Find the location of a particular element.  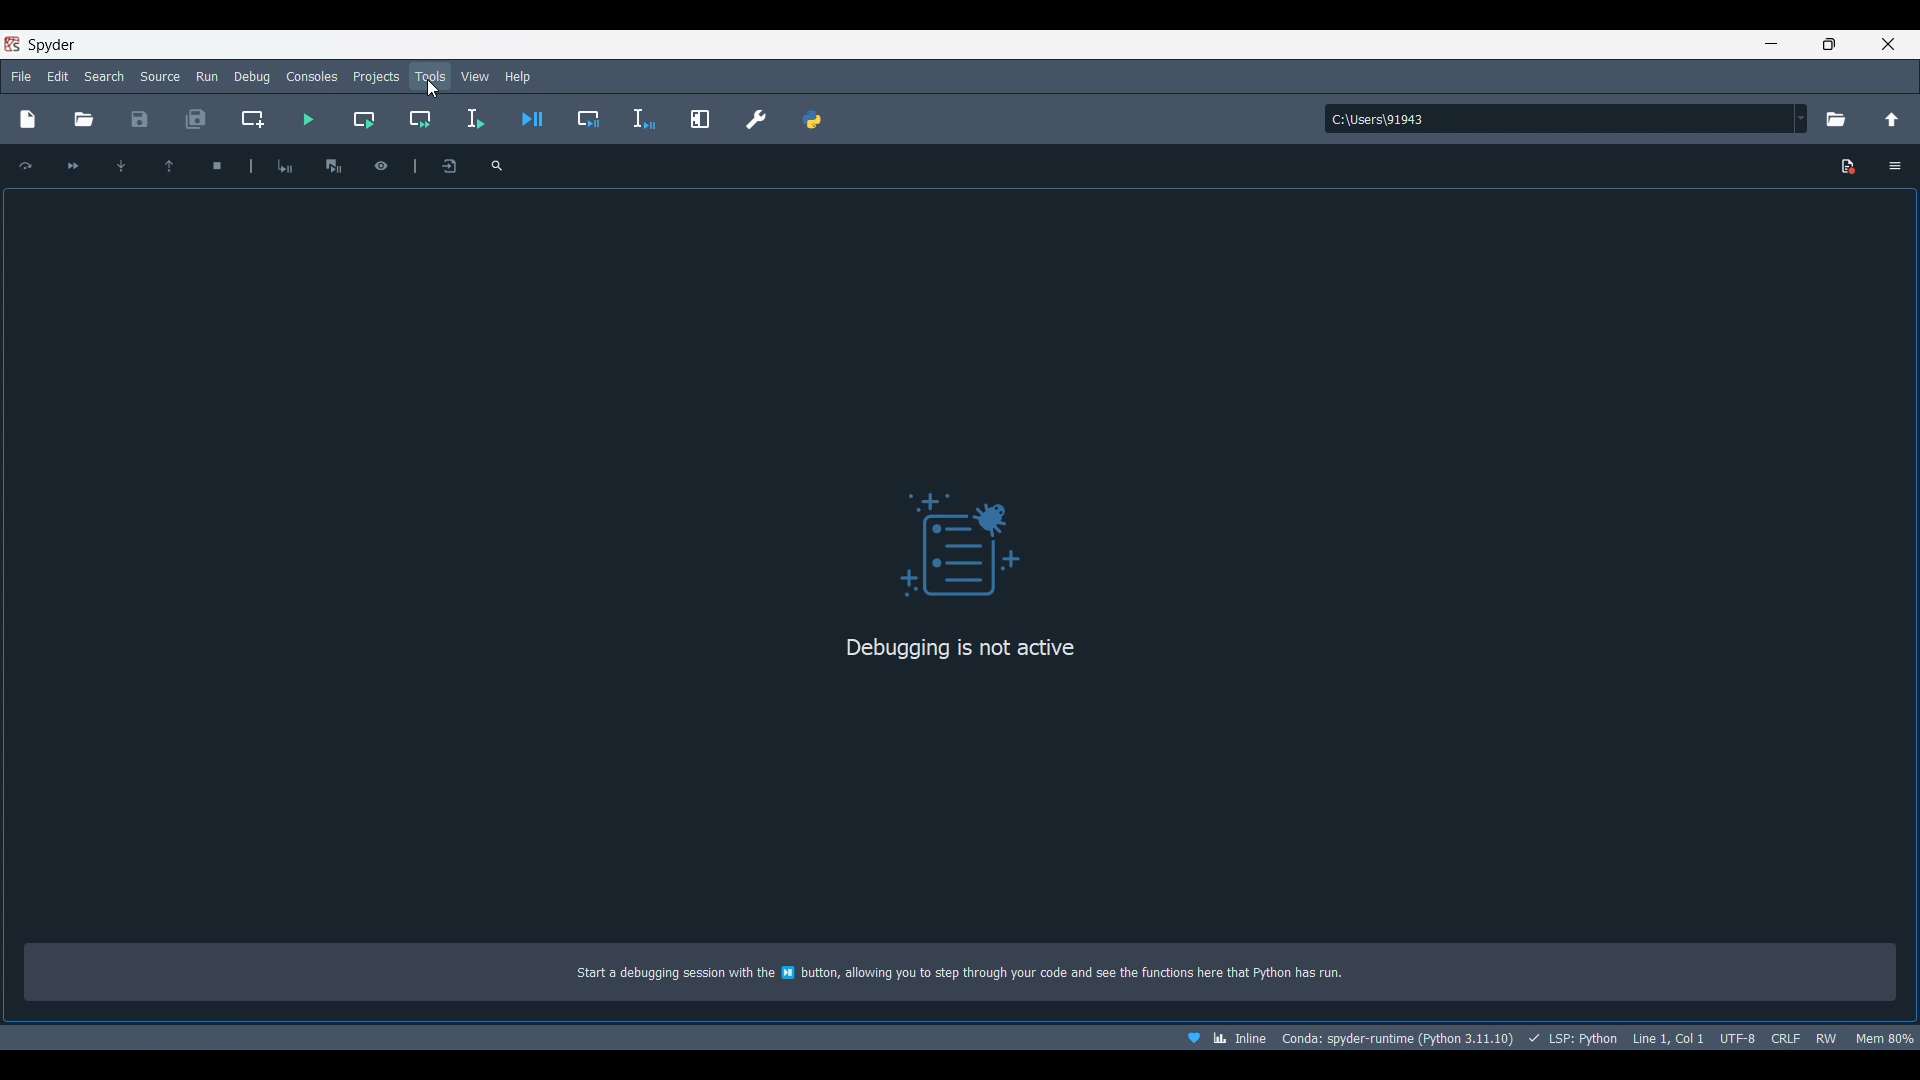

save variable is located at coordinates (448, 167).